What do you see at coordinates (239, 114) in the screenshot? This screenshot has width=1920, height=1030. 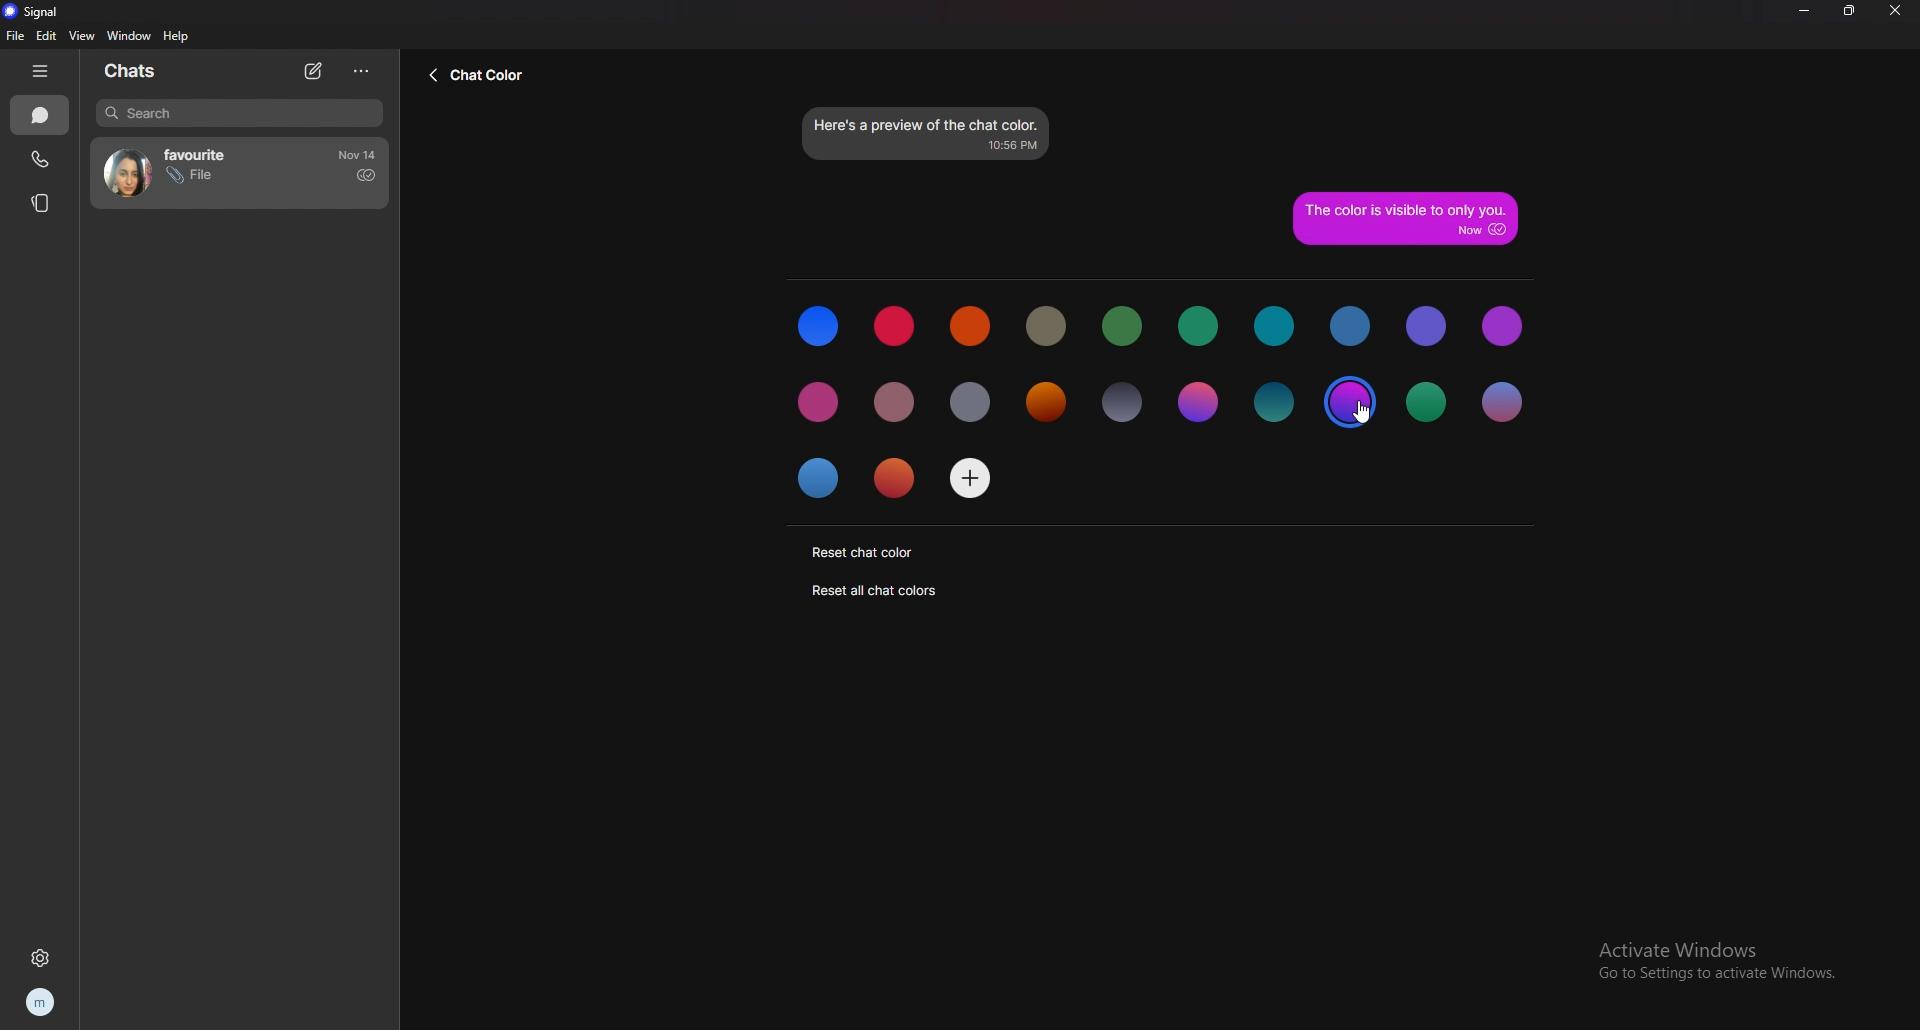 I see `search` at bounding box center [239, 114].